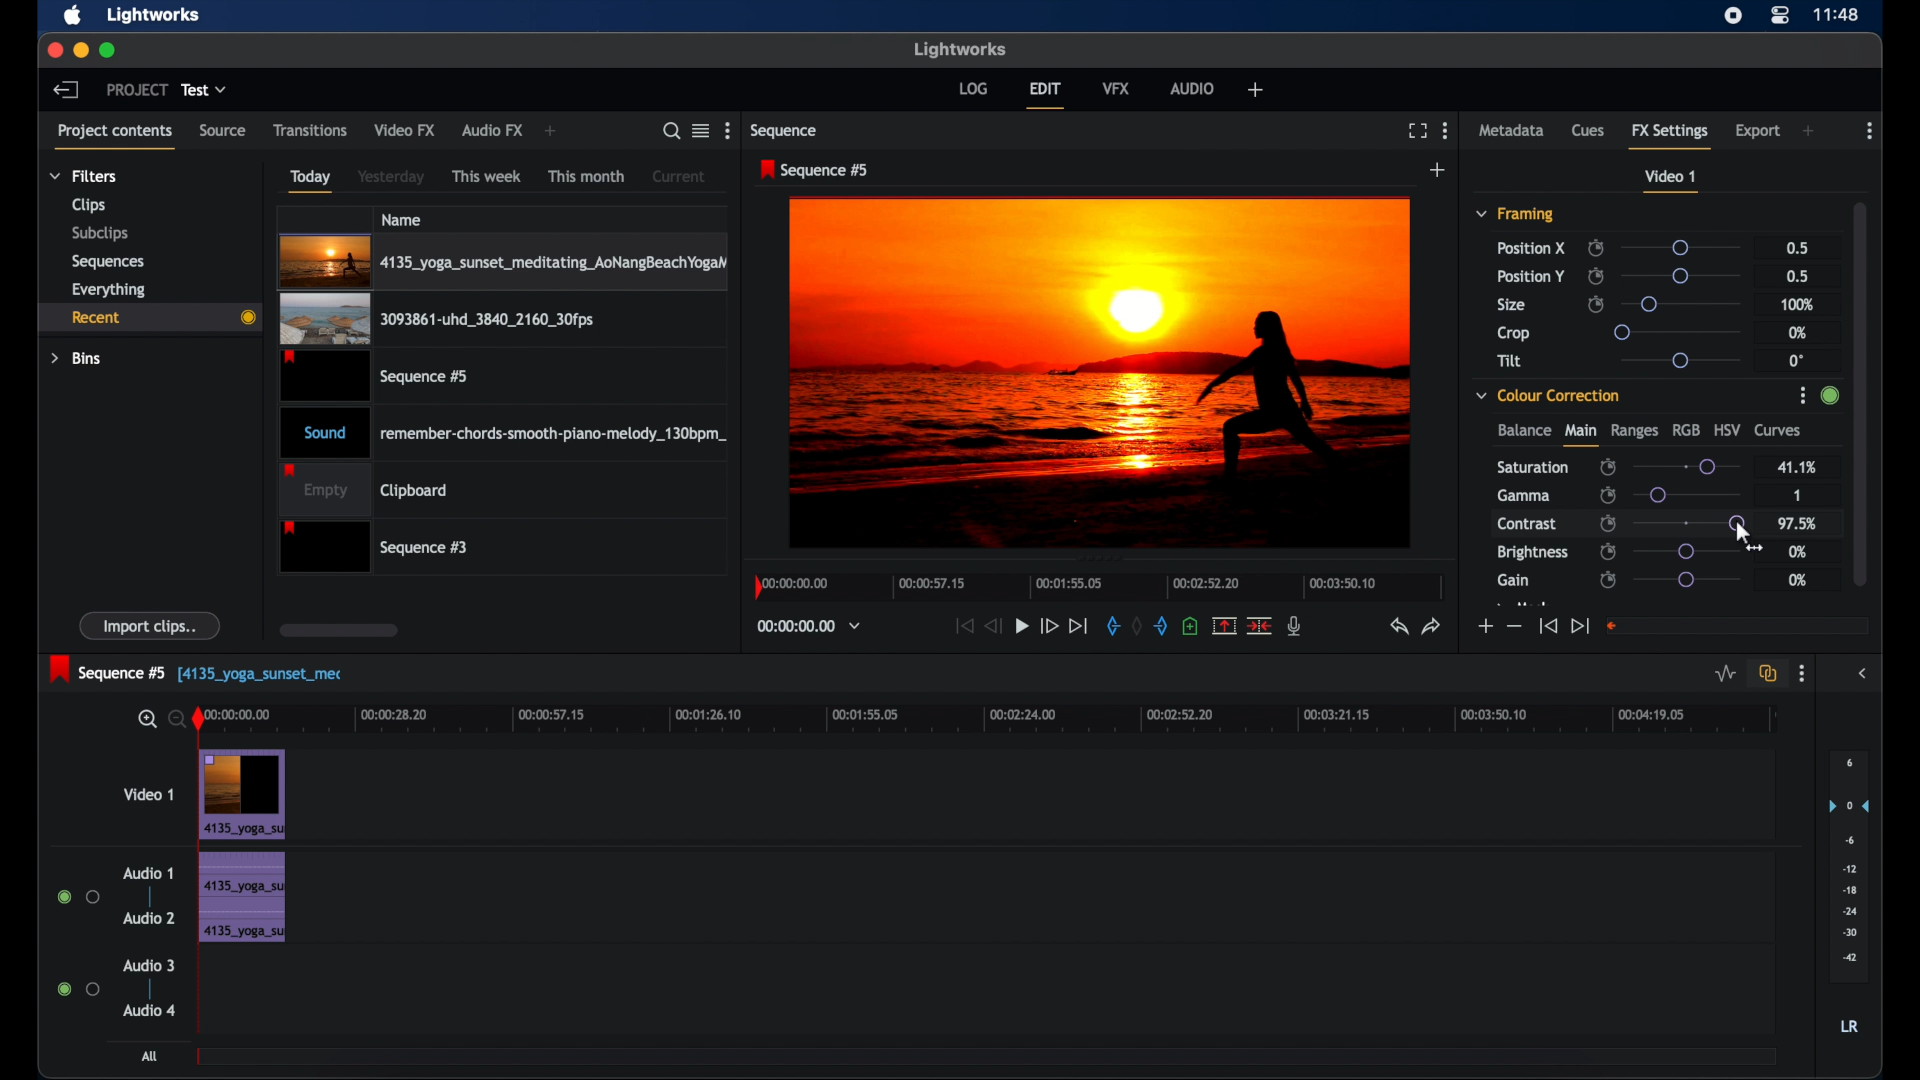 Image resolution: width=1920 pixels, height=1080 pixels. What do you see at coordinates (1799, 524) in the screenshot?
I see `97.5%` at bounding box center [1799, 524].